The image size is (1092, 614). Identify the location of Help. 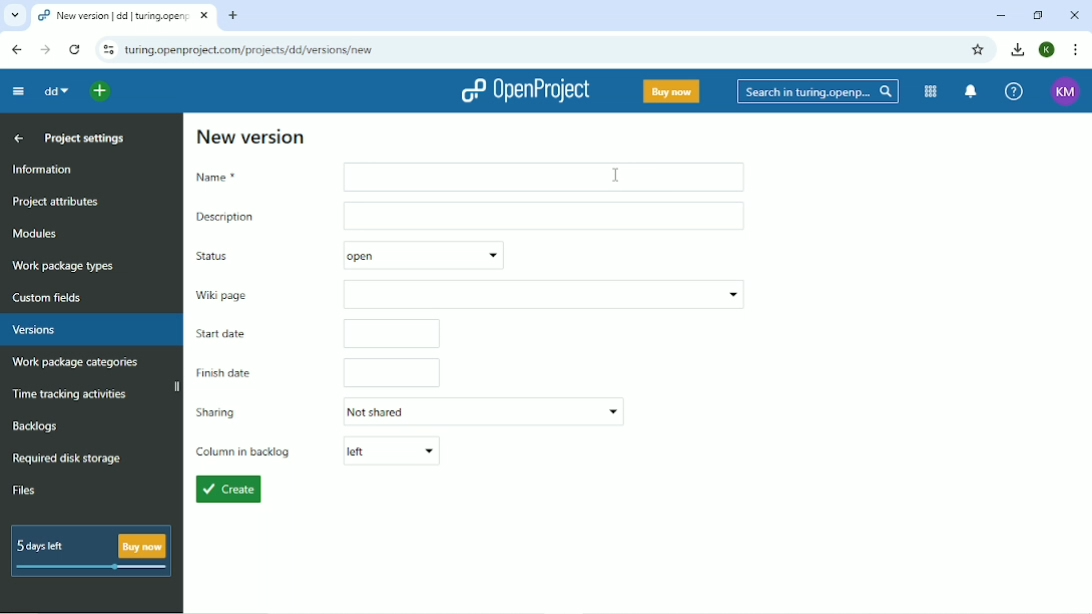
(1015, 91).